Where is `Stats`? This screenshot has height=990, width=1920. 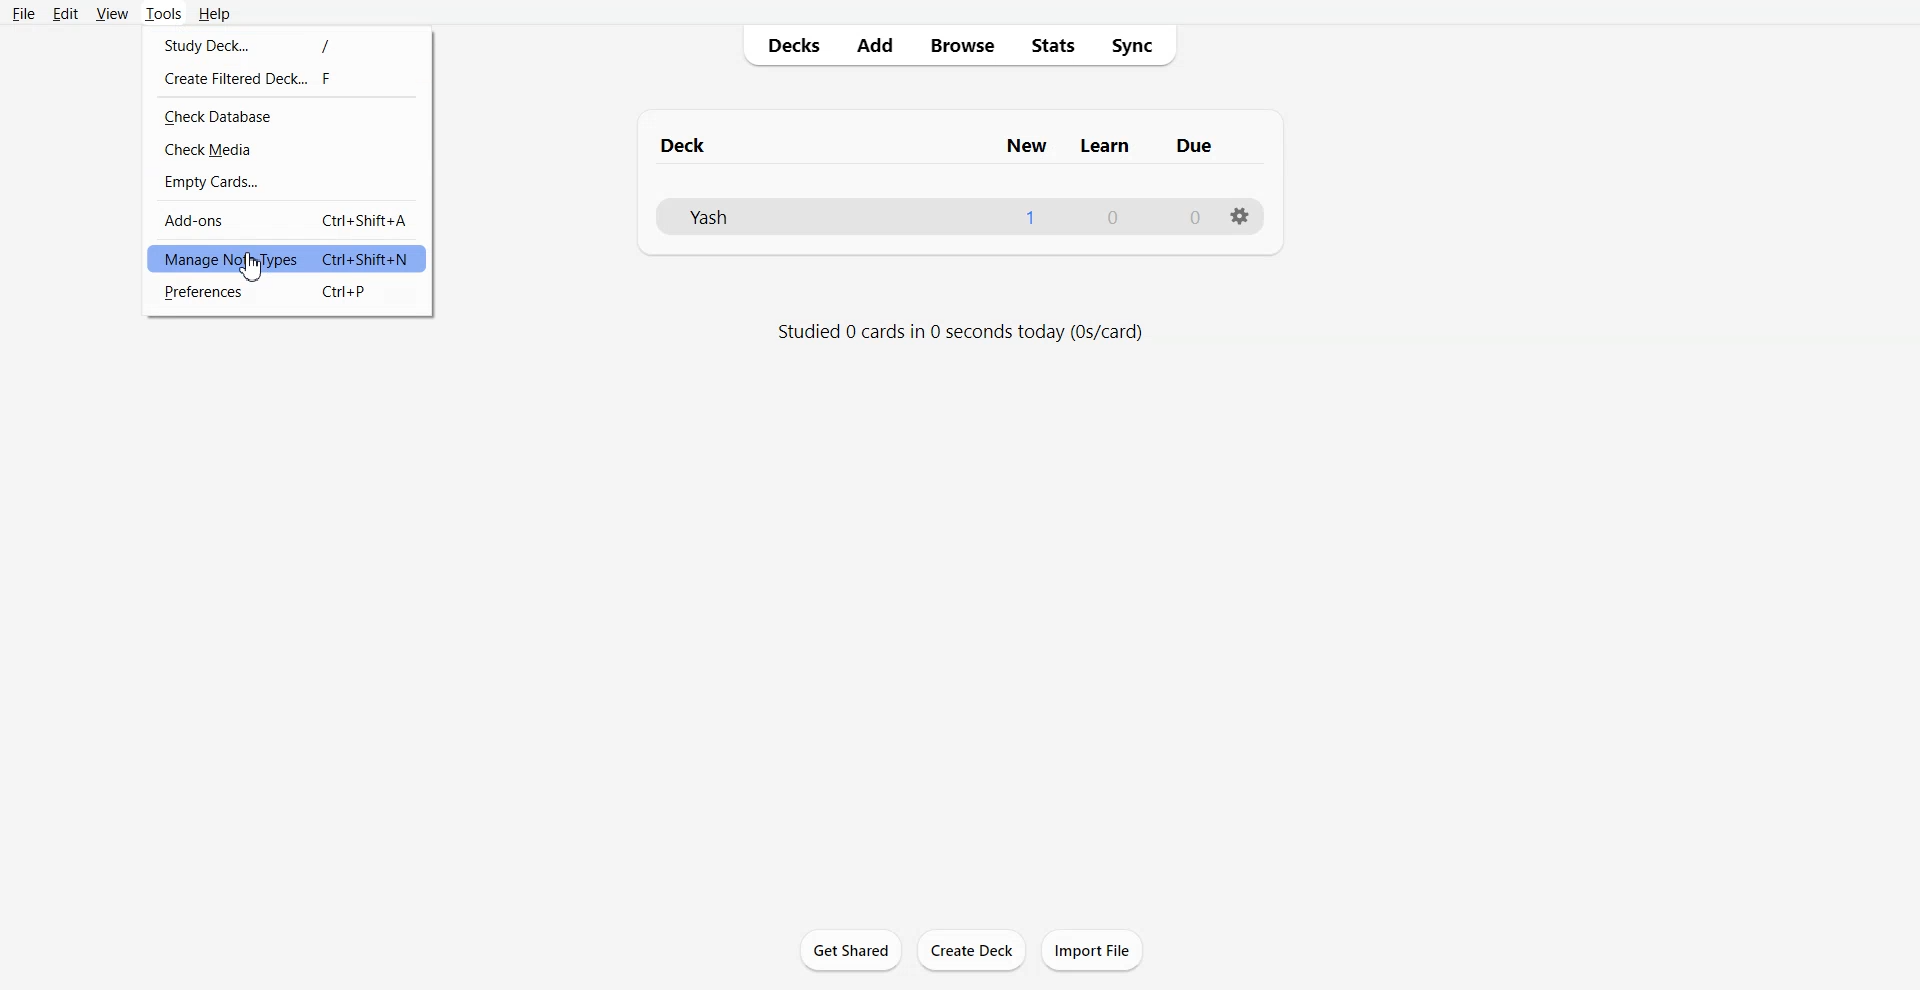 Stats is located at coordinates (1053, 45).